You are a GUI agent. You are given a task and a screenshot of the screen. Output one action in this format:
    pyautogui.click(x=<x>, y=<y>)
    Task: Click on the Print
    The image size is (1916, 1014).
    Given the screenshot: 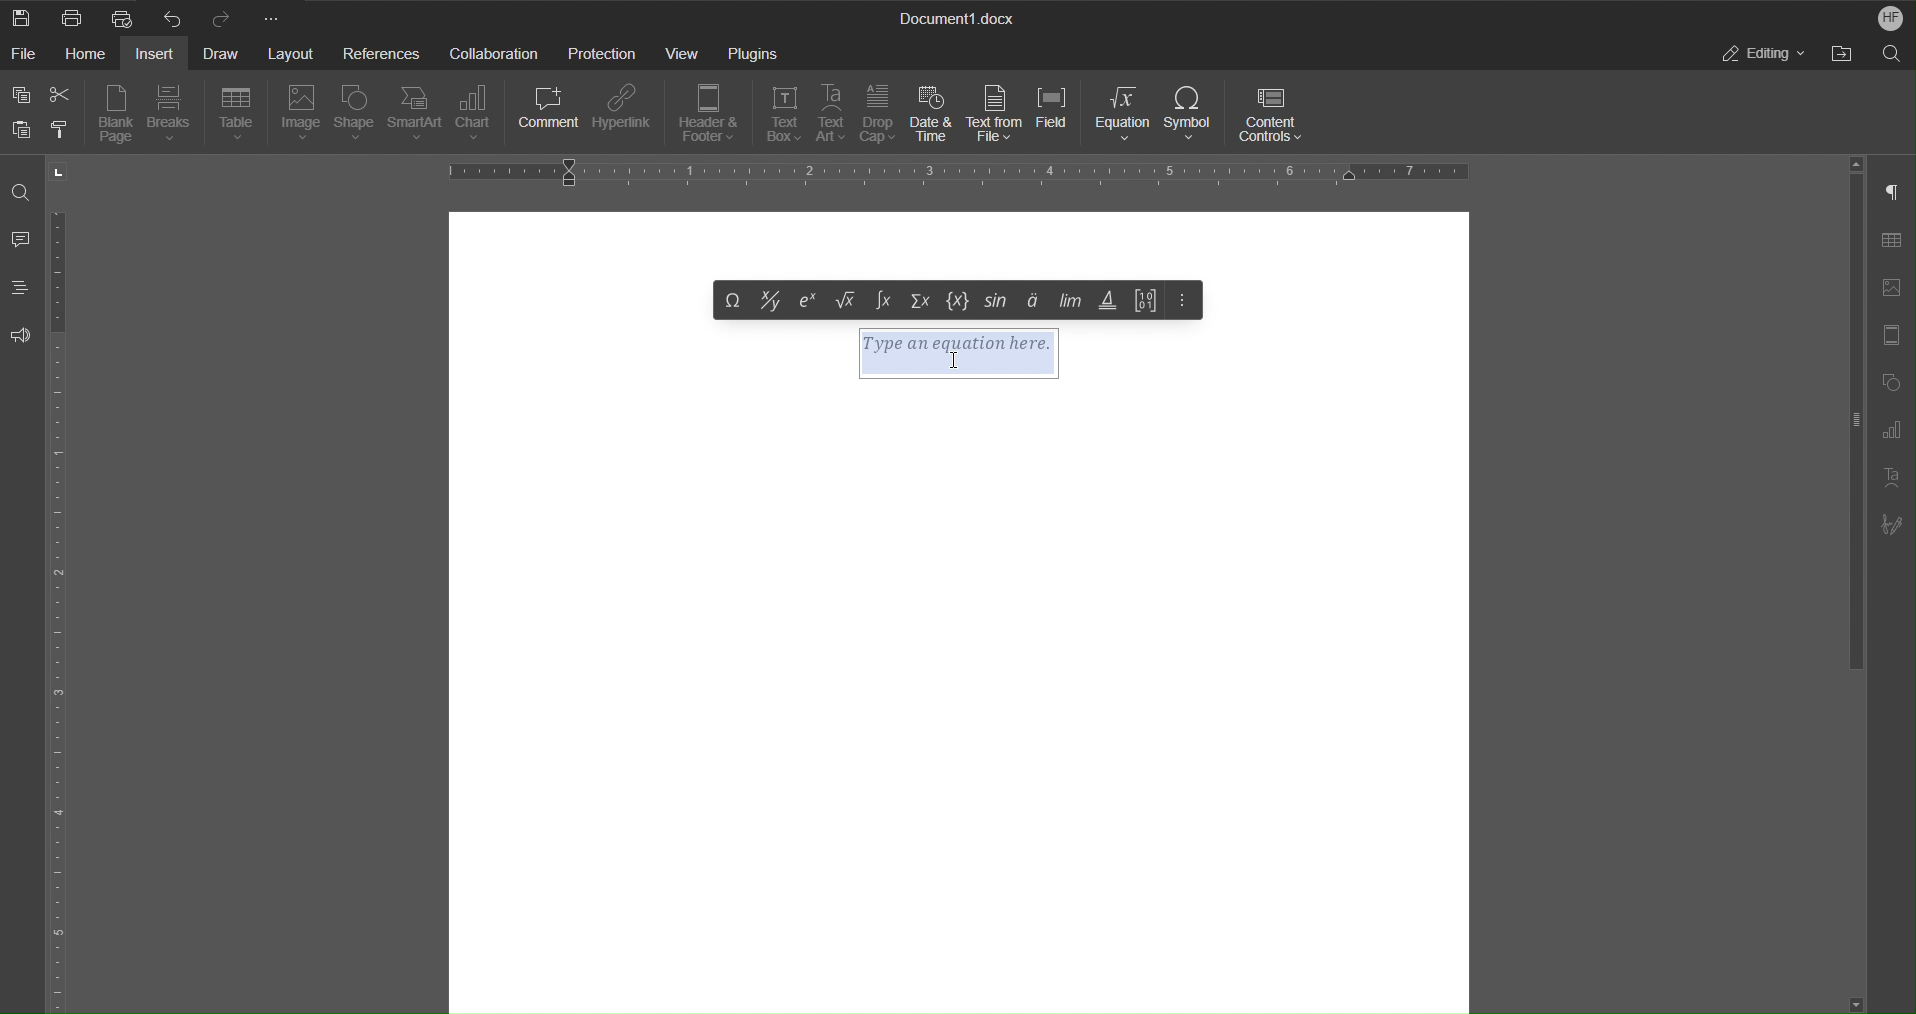 What is the action you would take?
    pyautogui.click(x=75, y=19)
    